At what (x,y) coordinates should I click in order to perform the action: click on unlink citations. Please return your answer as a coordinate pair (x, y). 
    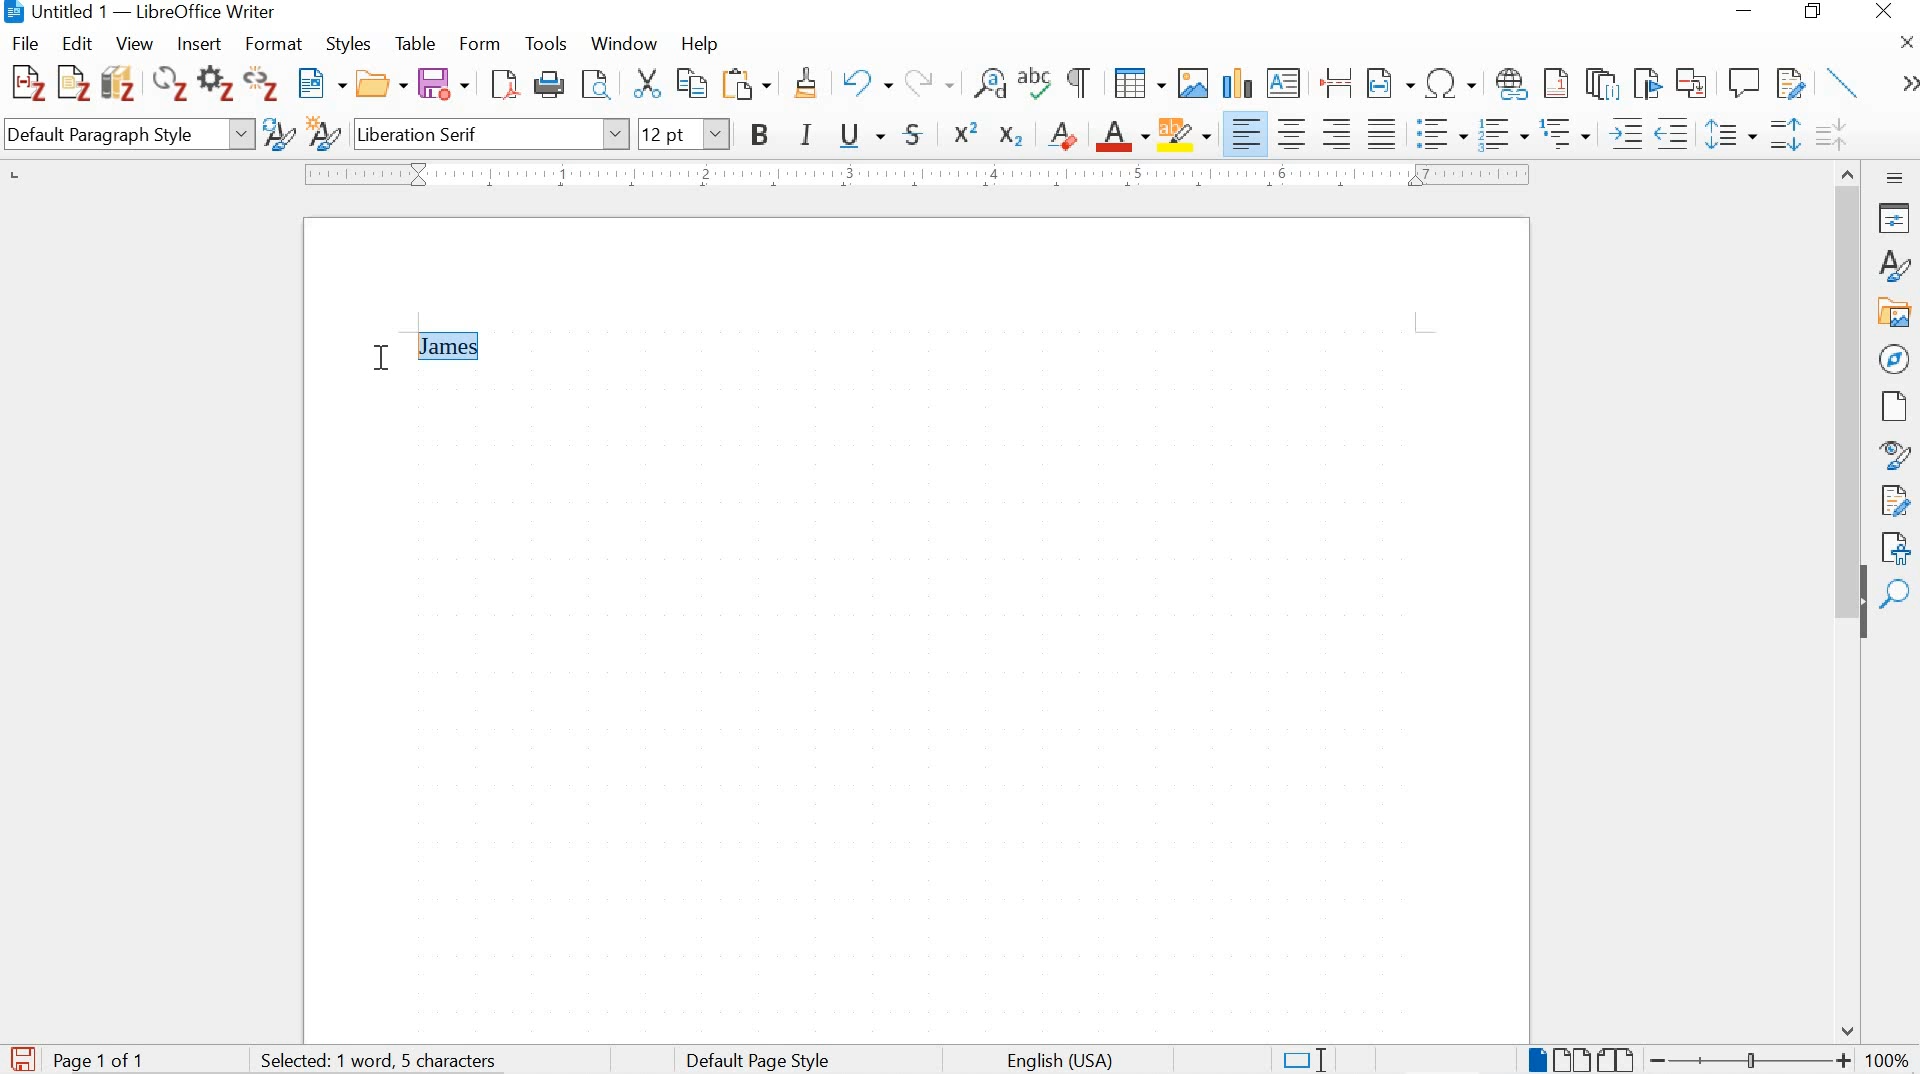
    Looking at the image, I should click on (263, 87).